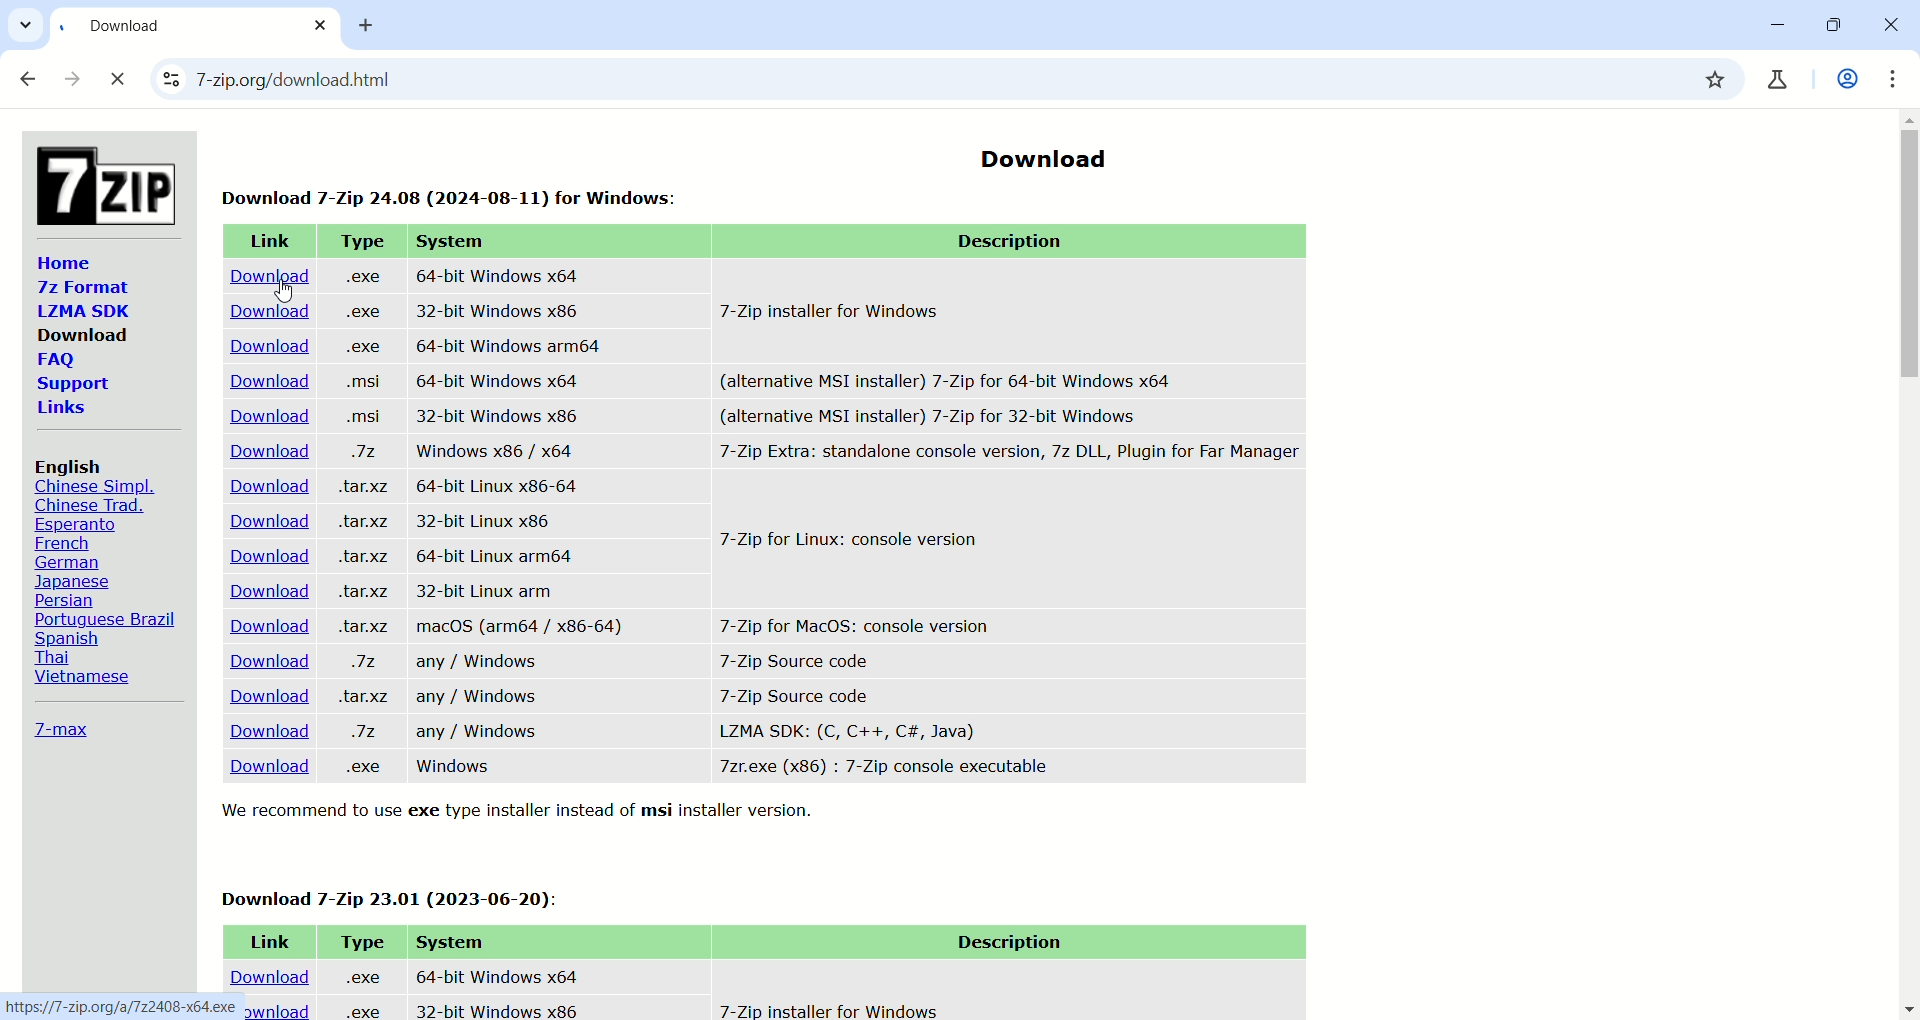 Image resolution: width=1920 pixels, height=1020 pixels. What do you see at coordinates (494, 1008) in the screenshot?
I see `32-bit Windows x86` at bounding box center [494, 1008].